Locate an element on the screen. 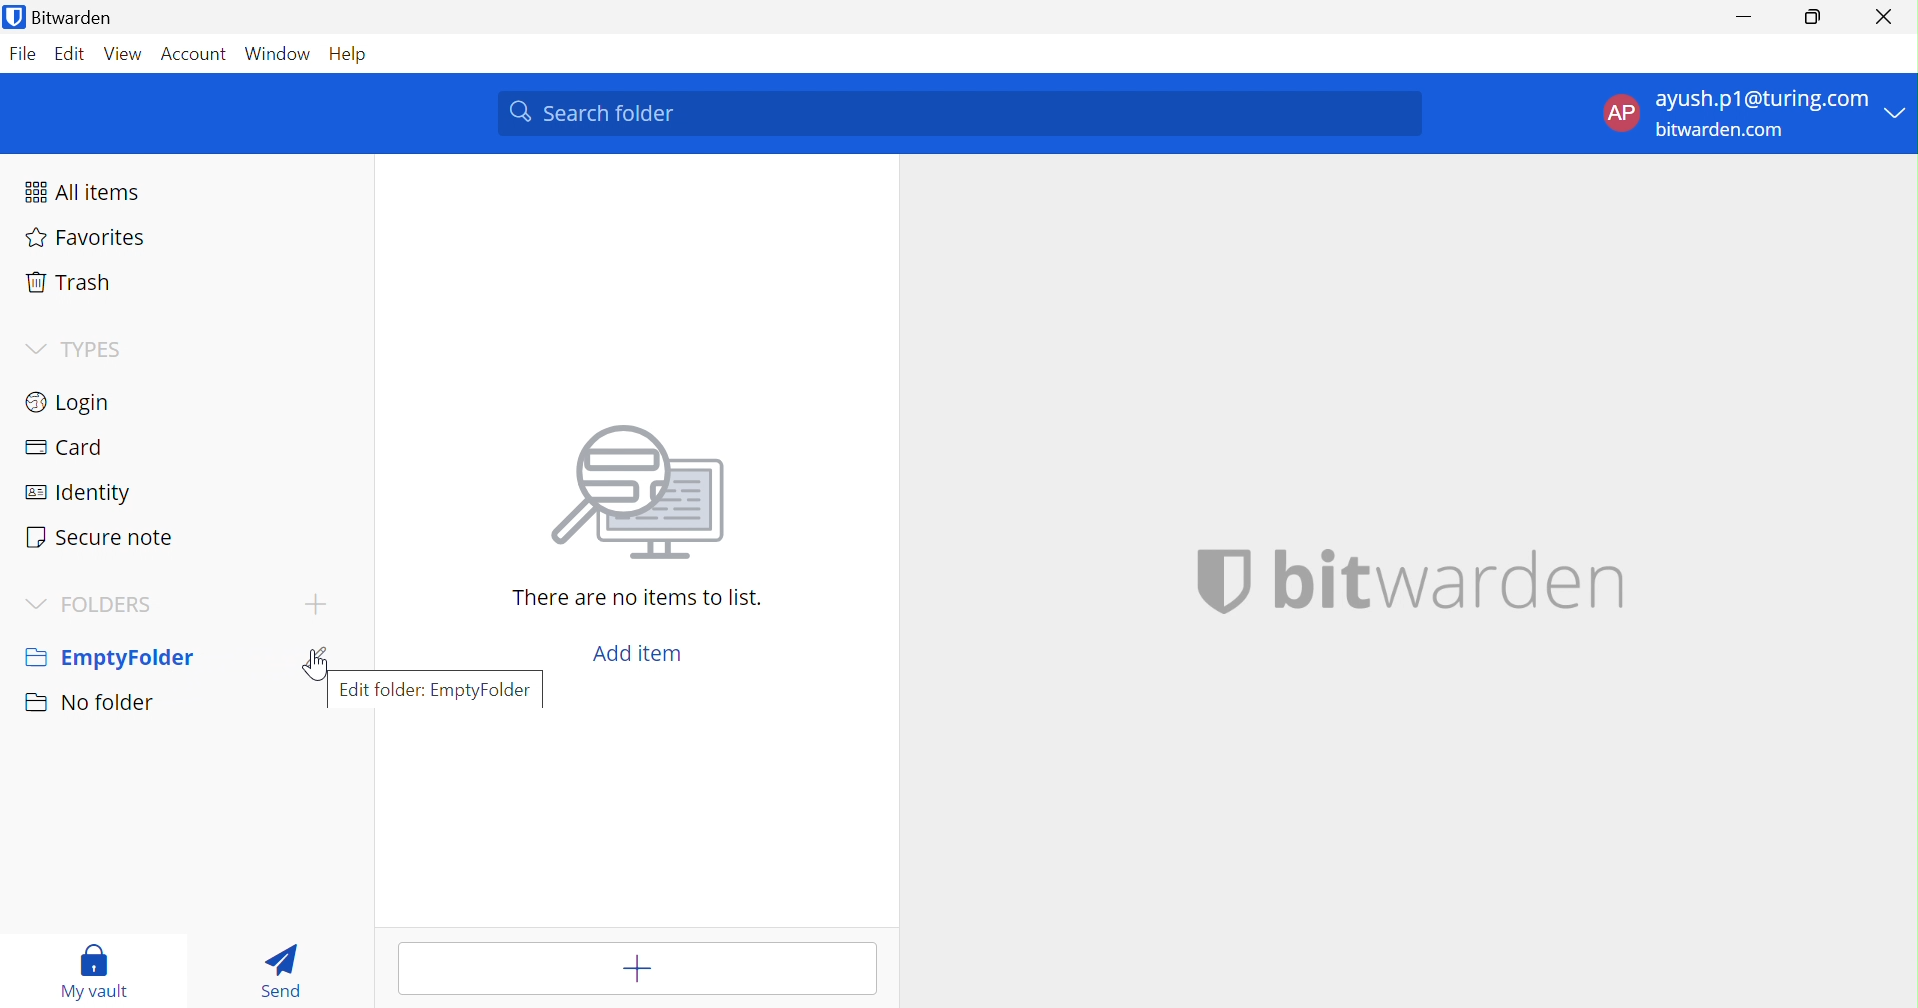 Image resolution: width=1918 pixels, height=1008 pixels. FOLDERS is located at coordinates (113, 605).